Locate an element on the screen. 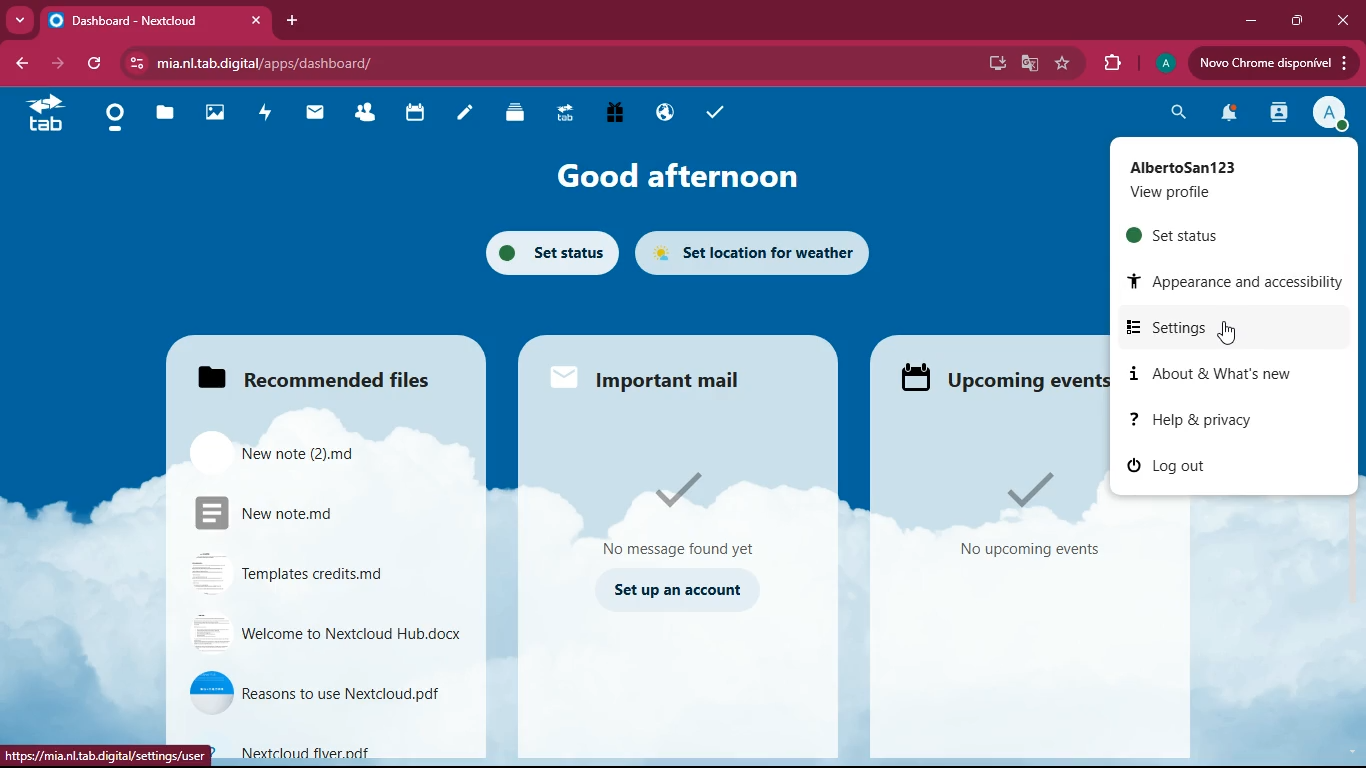  back is located at coordinates (23, 66).